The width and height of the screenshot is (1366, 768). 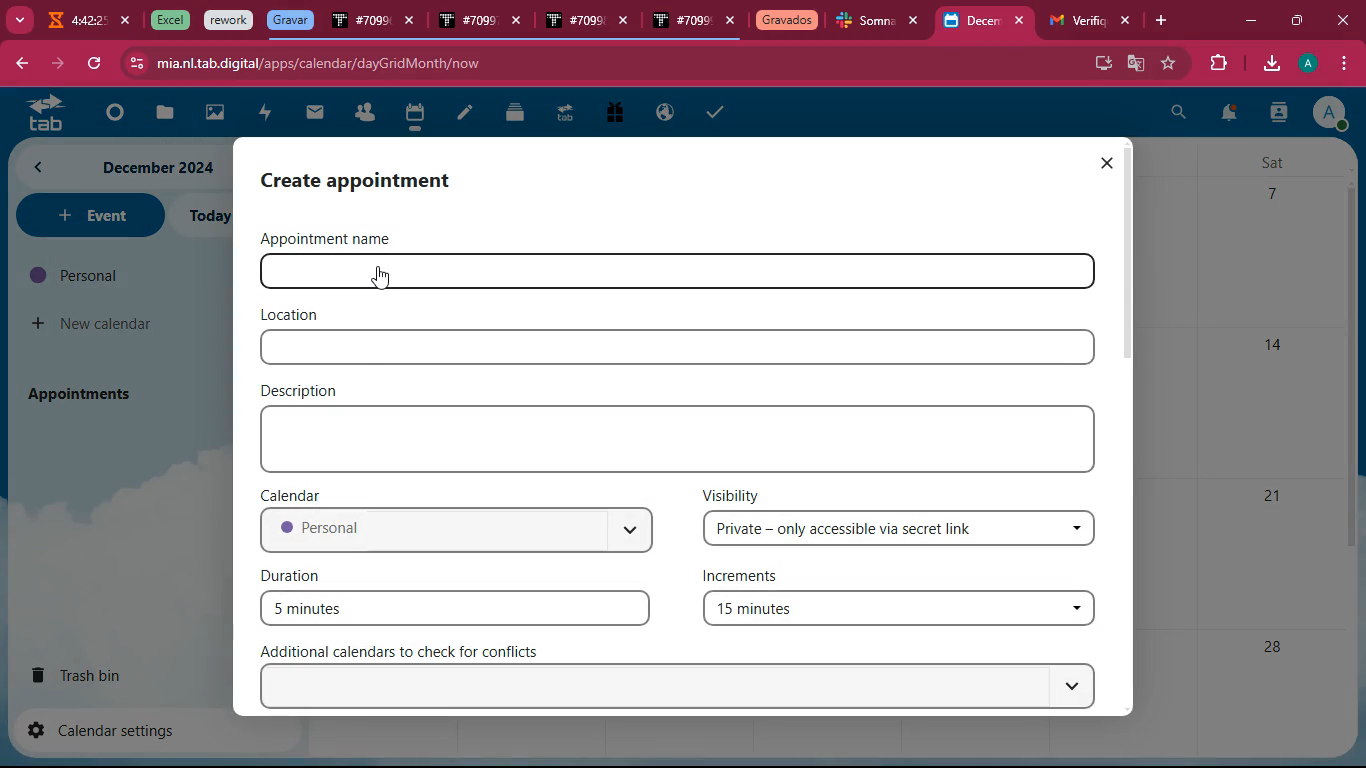 What do you see at coordinates (1170, 63) in the screenshot?
I see `favorites` at bounding box center [1170, 63].